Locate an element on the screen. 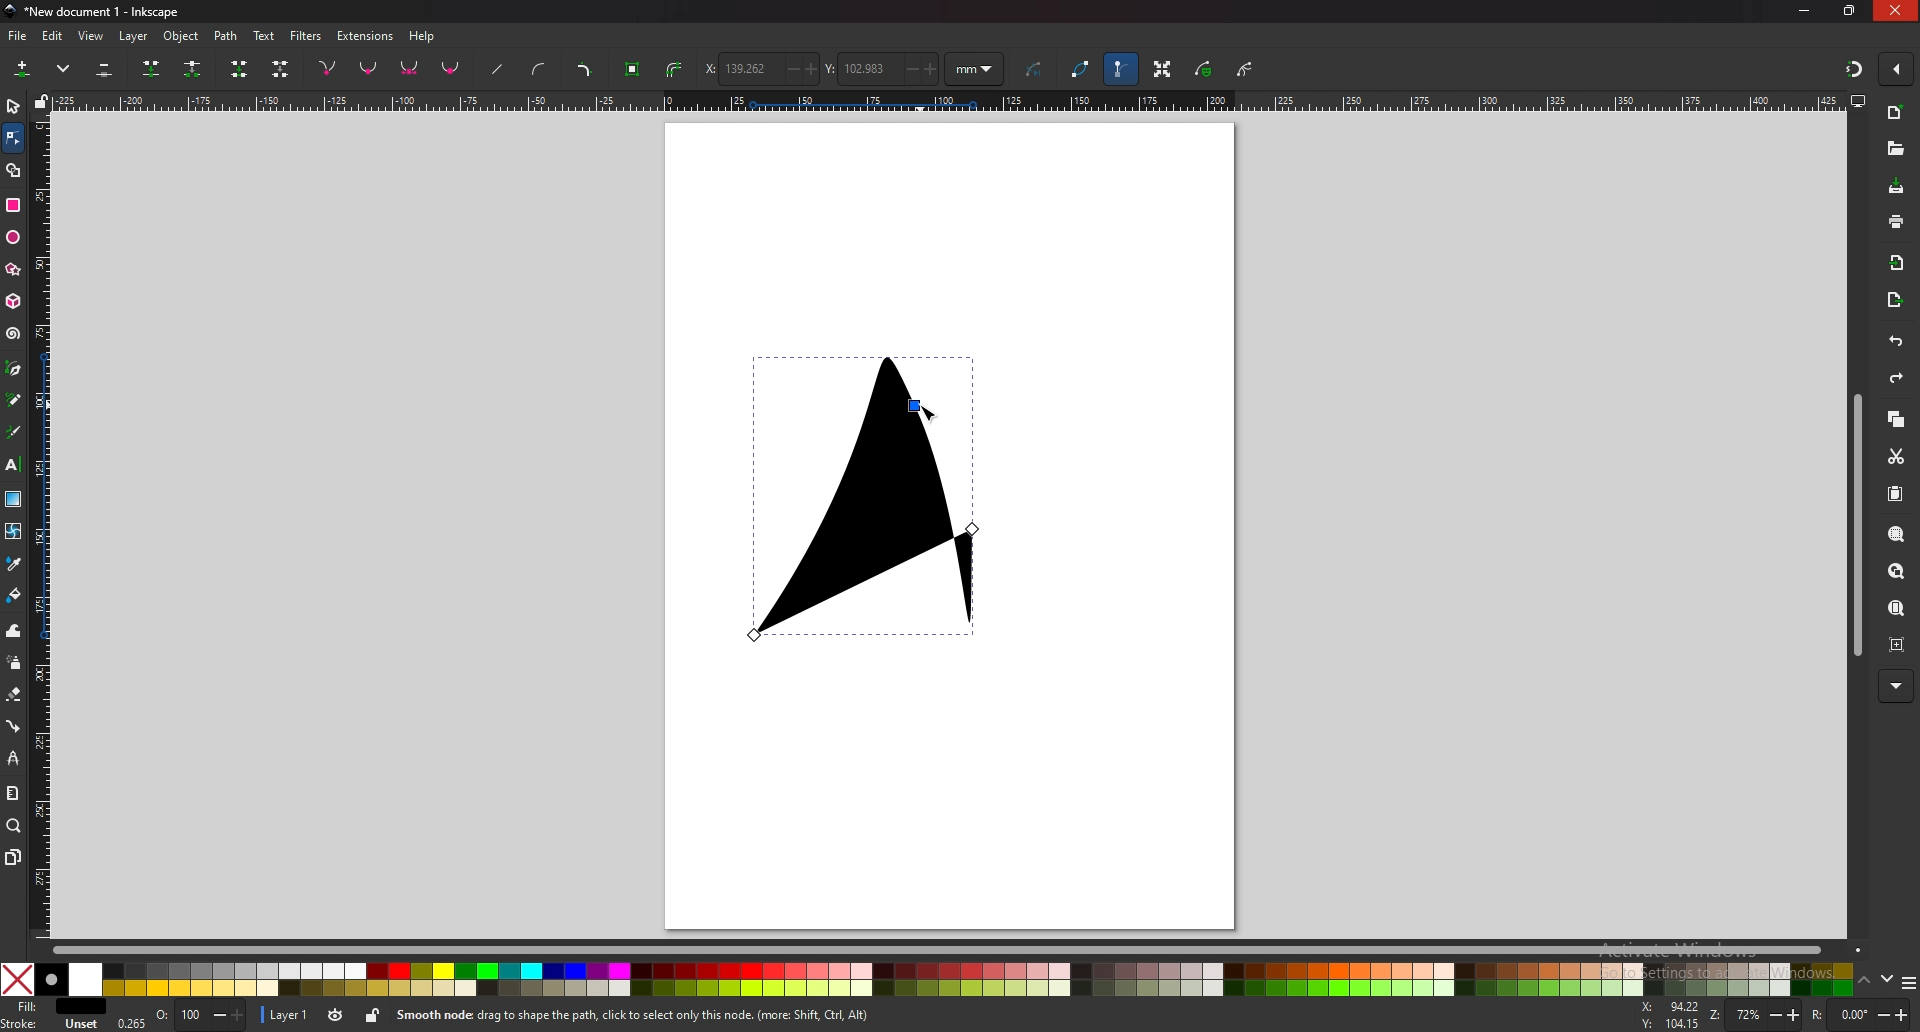 Image resolution: width=1920 pixels, height=1032 pixels. more is located at coordinates (63, 69).